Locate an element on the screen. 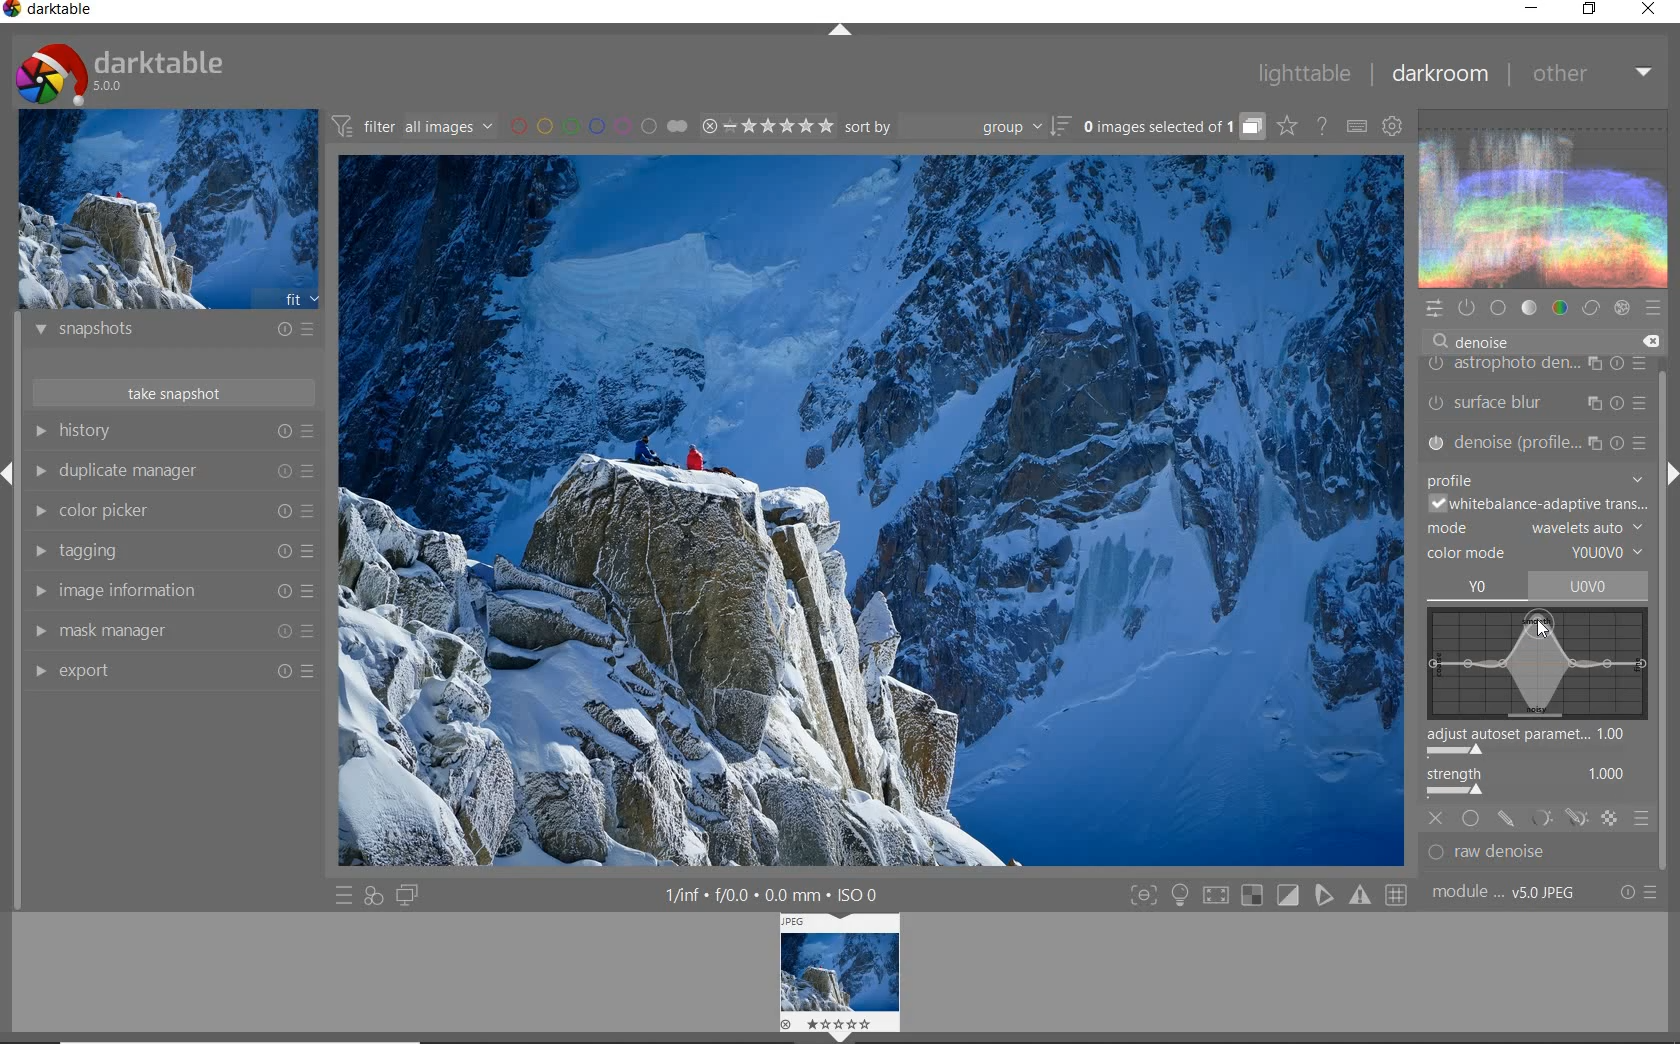 The height and width of the screenshot is (1044, 1680). show only active modules is located at coordinates (1465, 308).